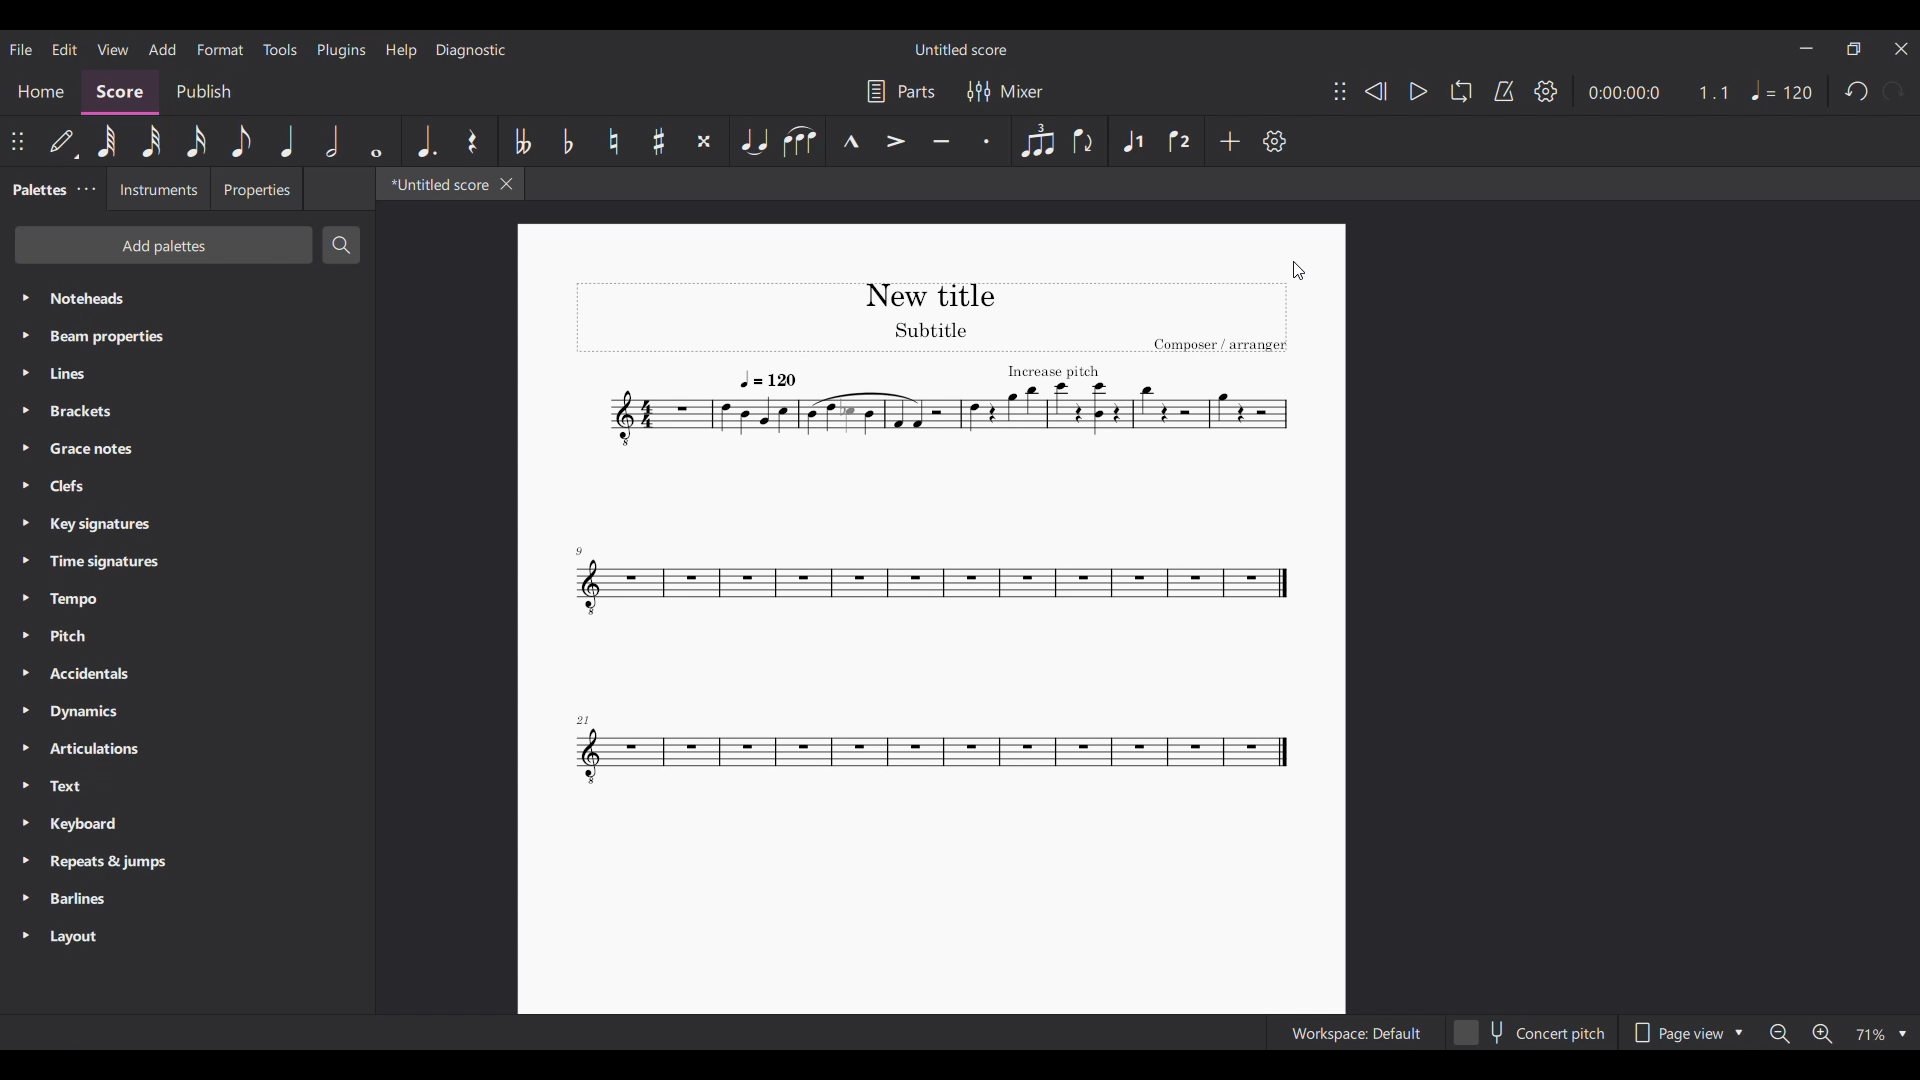 The width and height of the screenshot is (1920, 1080). What do you see at coordinates (164, 245) in the screenshot?
I see `Add palettes` at bounding box center [164, 245].